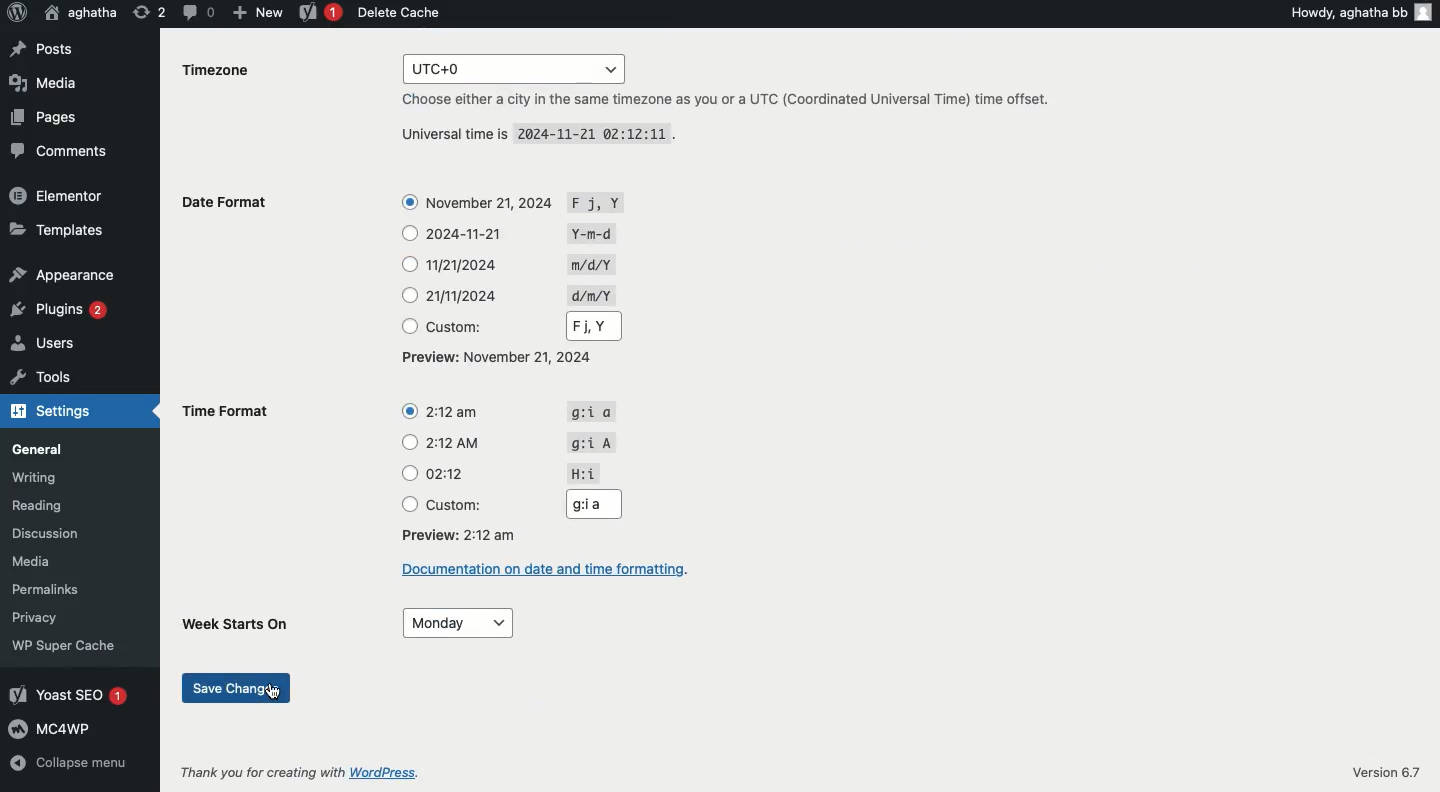 This screenshot has height=792, width=1440. What do you see at coordinates (47, 48) in the screenshot?
I see `Posts` at bounding box center [47, 48].